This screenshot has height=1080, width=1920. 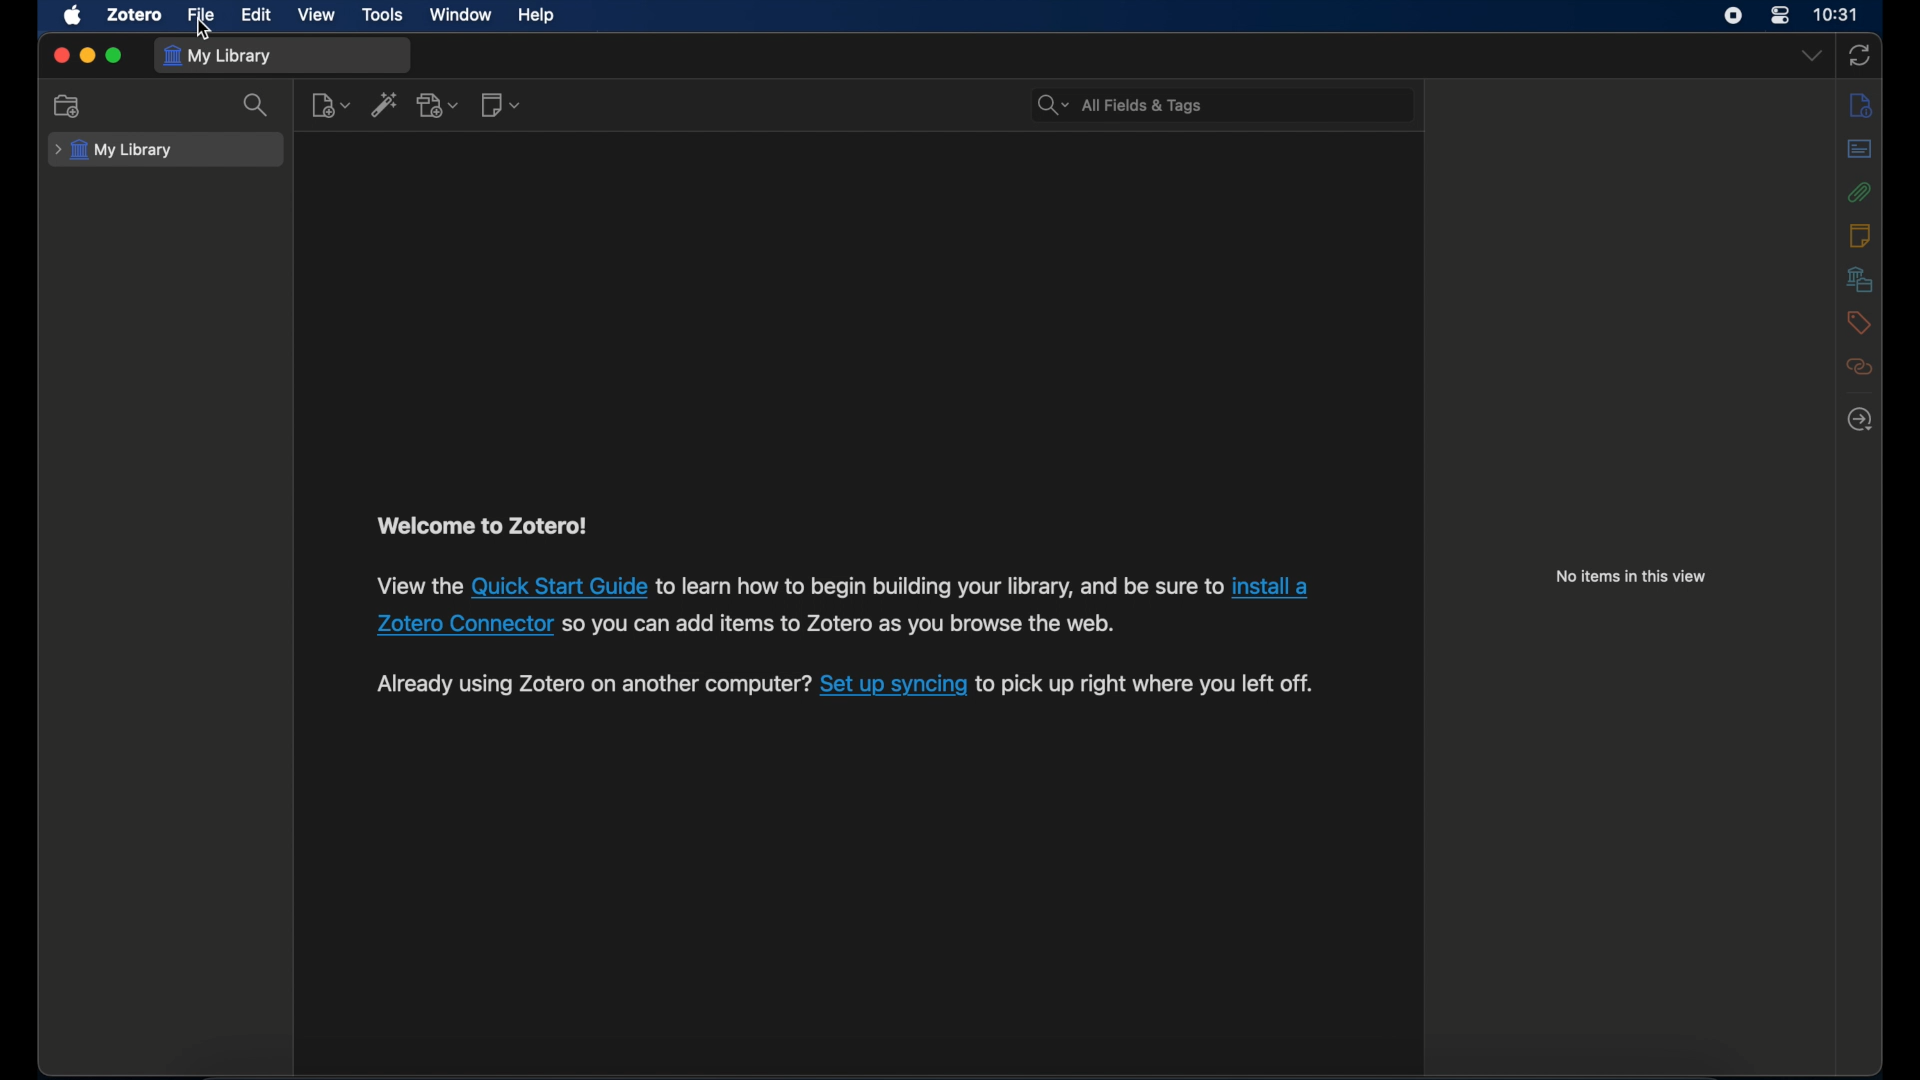 What do you see at coordinates (386, 104) in the screenshot?
I see `add item by identifier` at bounding box center [386, 104].